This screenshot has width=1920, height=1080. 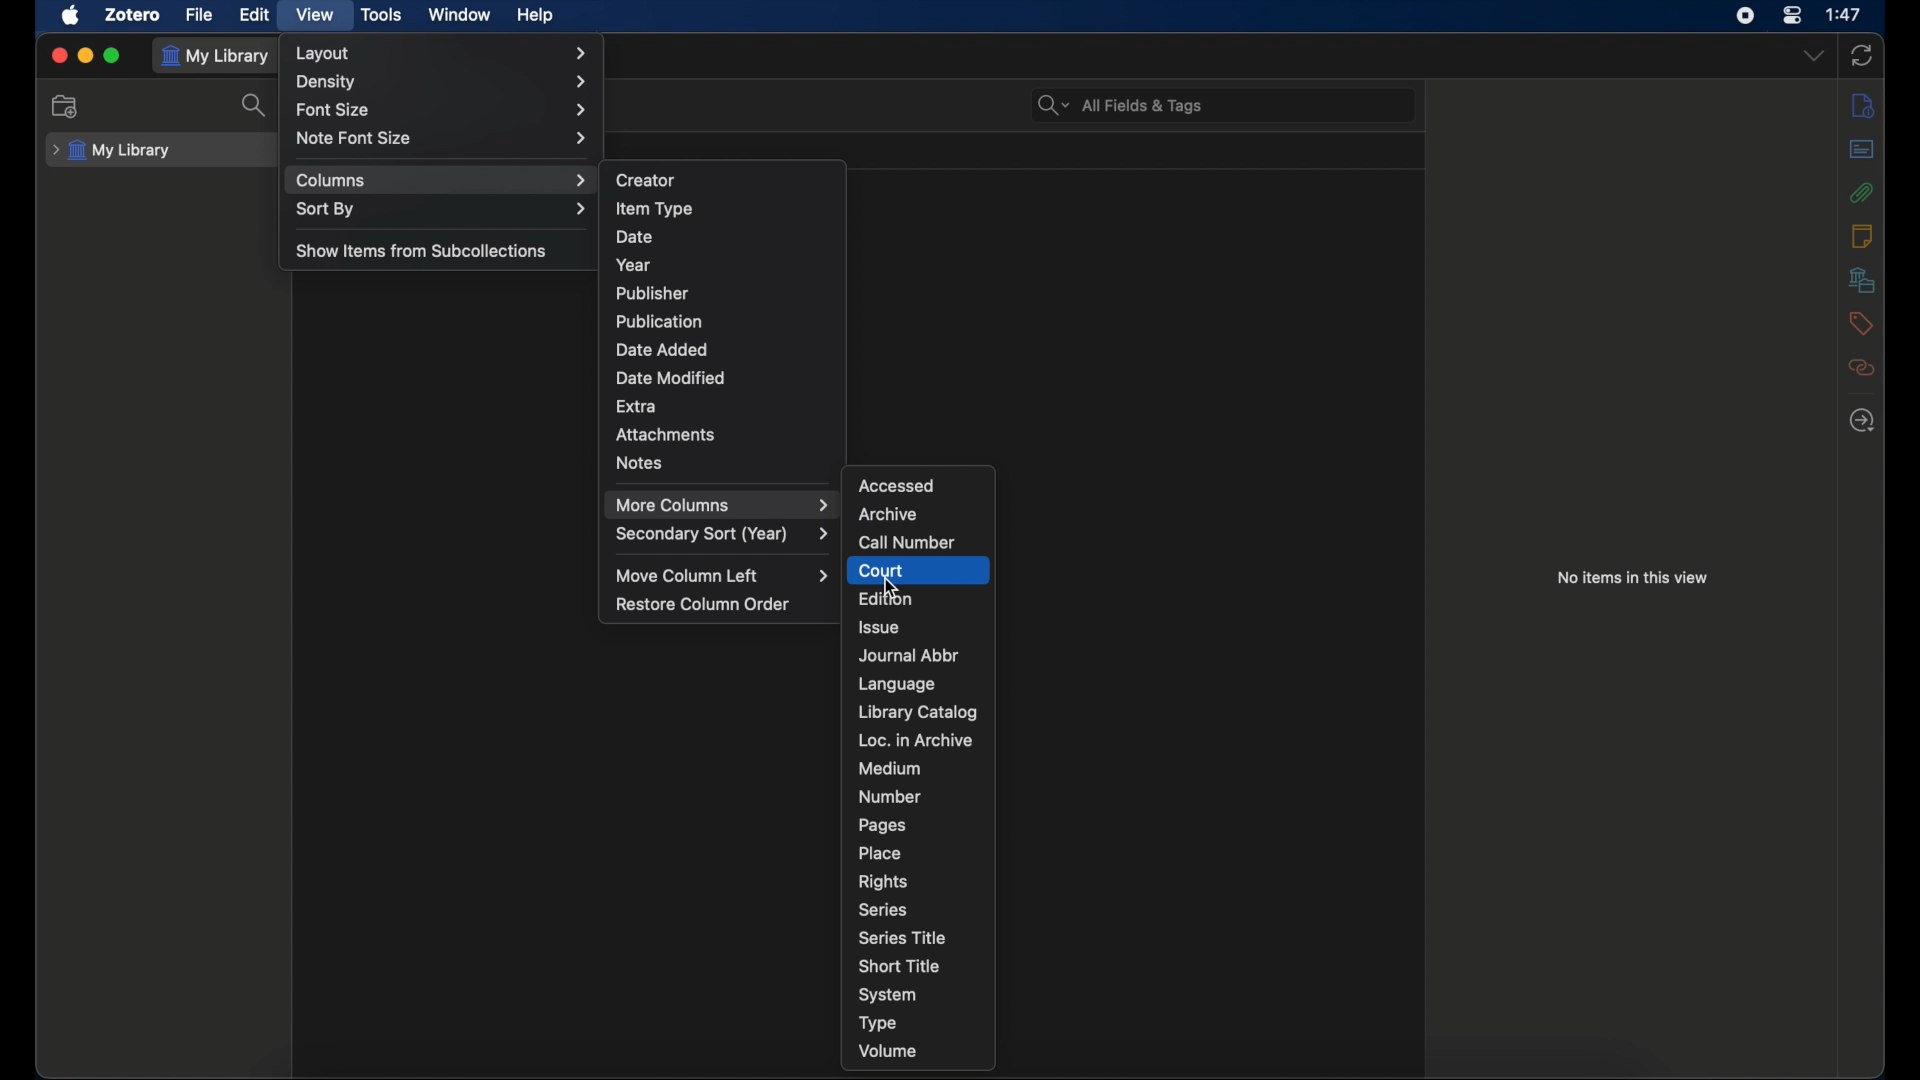 I want to click on related, so click(x=1861, y=367).